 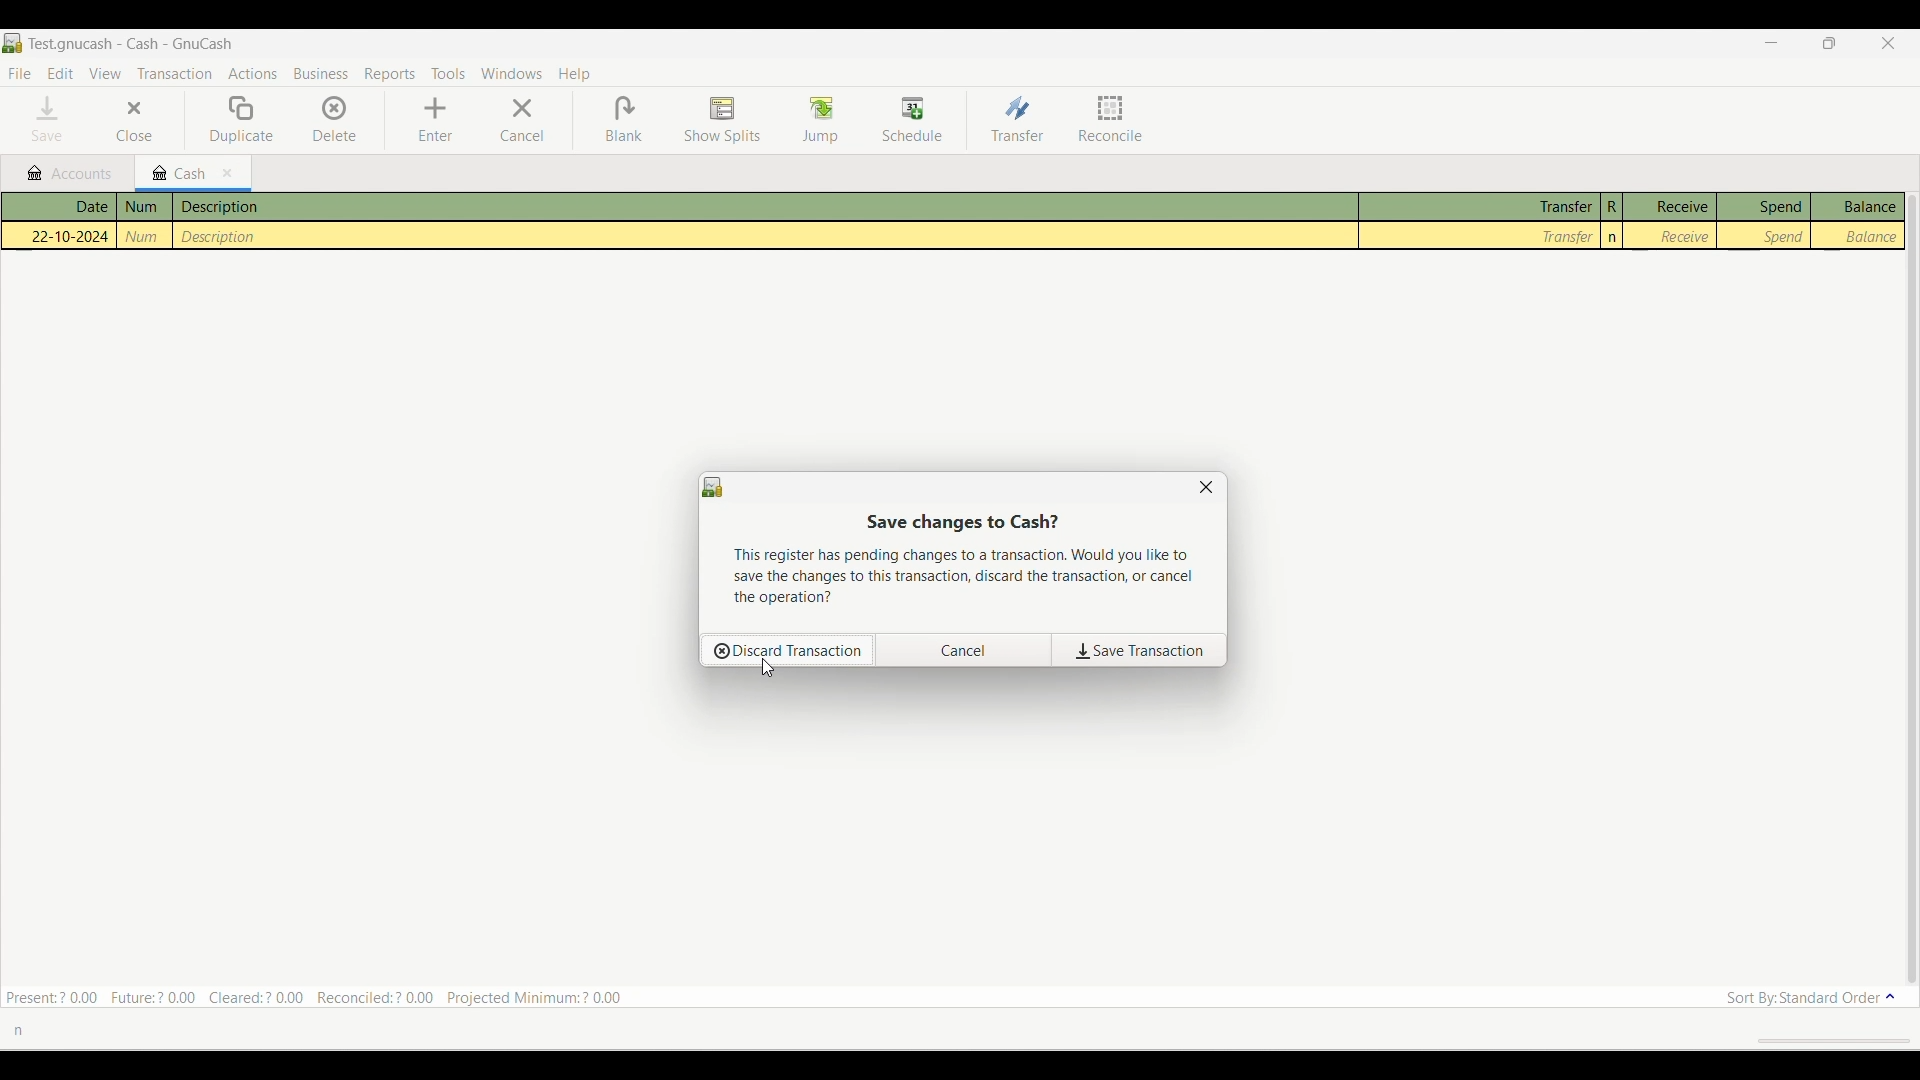 I want to click on Edit, so click(x=61, y=73).